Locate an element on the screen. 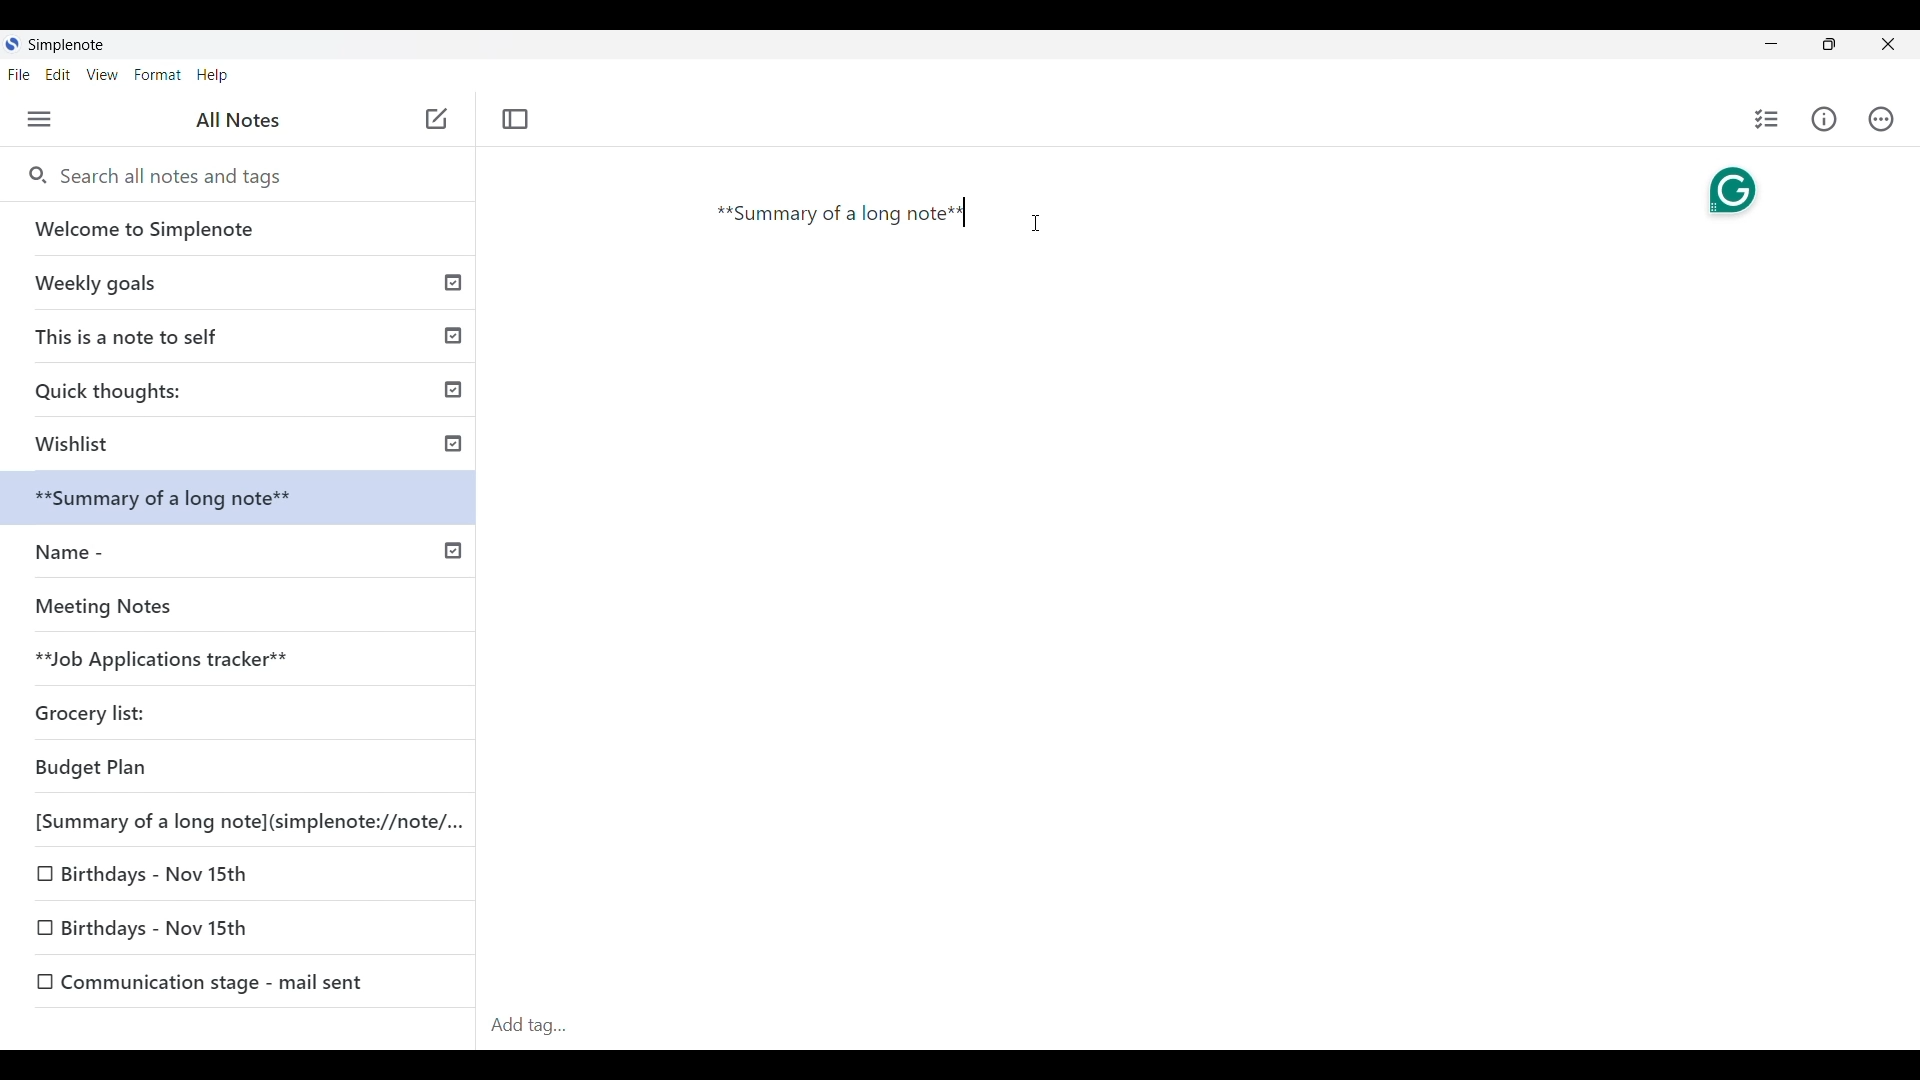  View is located at coordinates (103, 75).